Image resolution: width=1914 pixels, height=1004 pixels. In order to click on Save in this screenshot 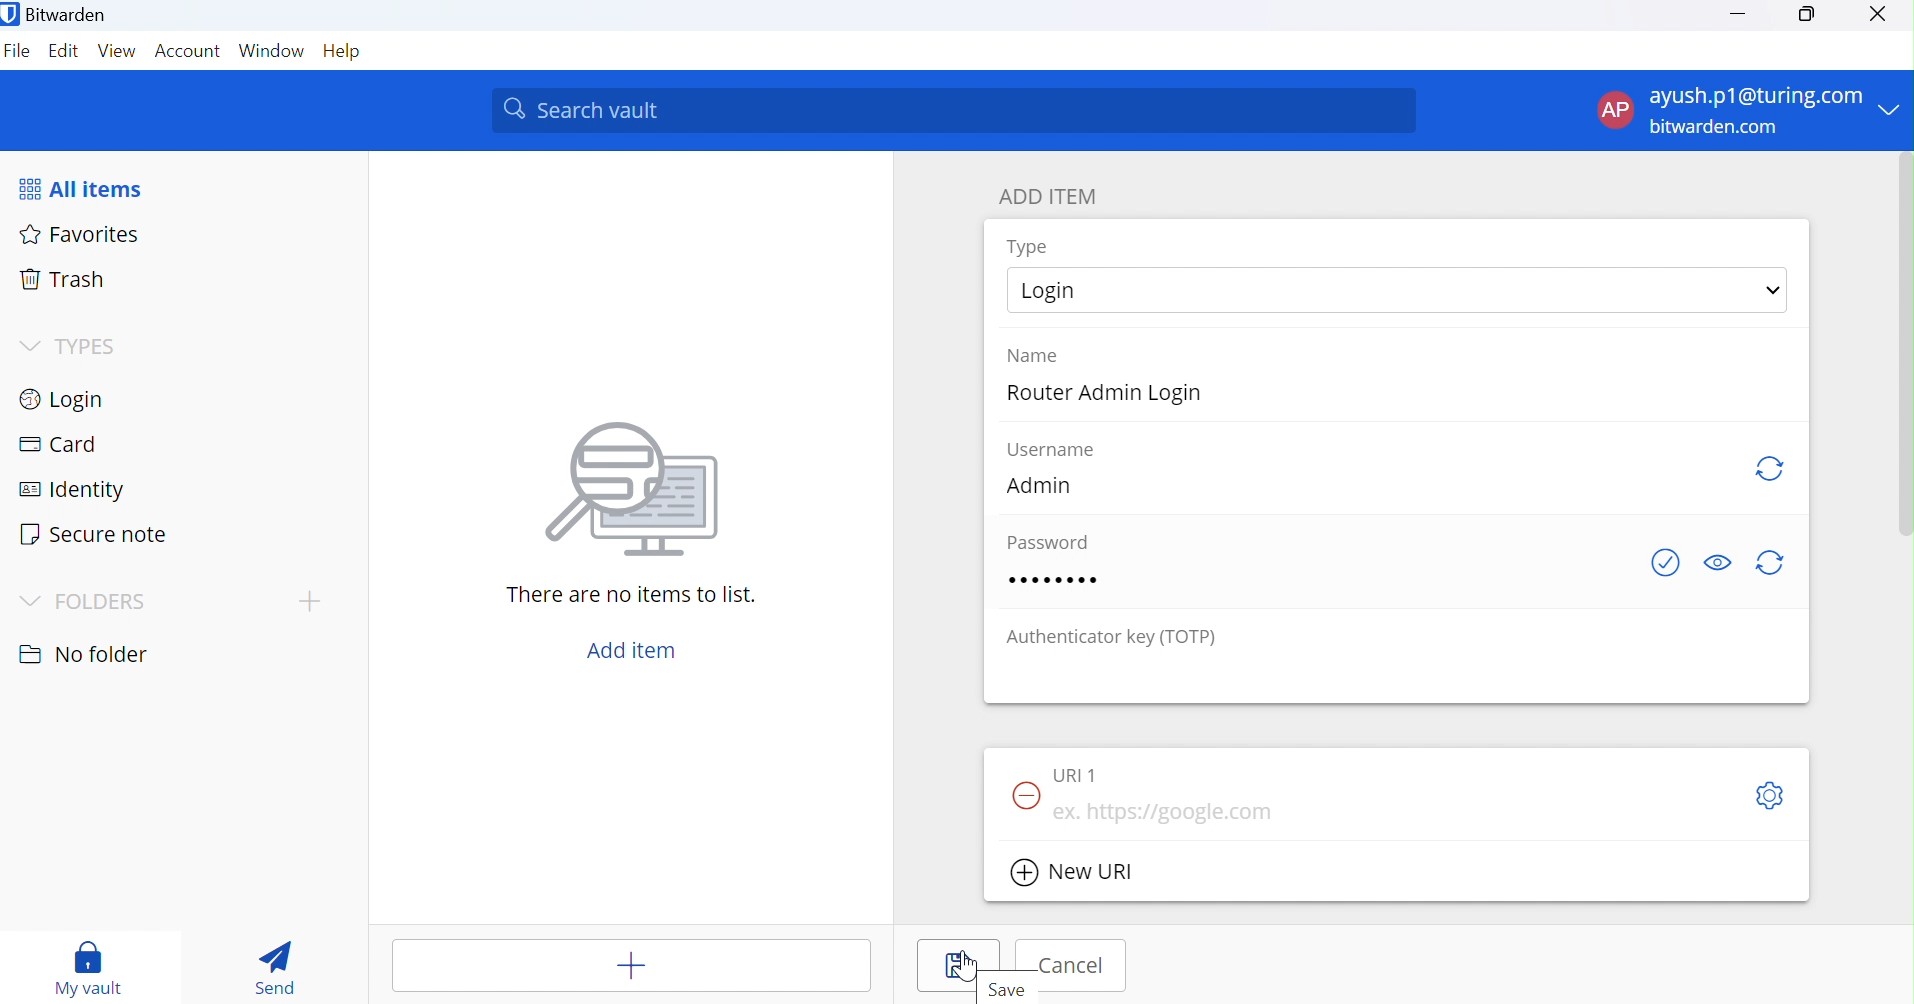, I will do `click(1017, 992)`.